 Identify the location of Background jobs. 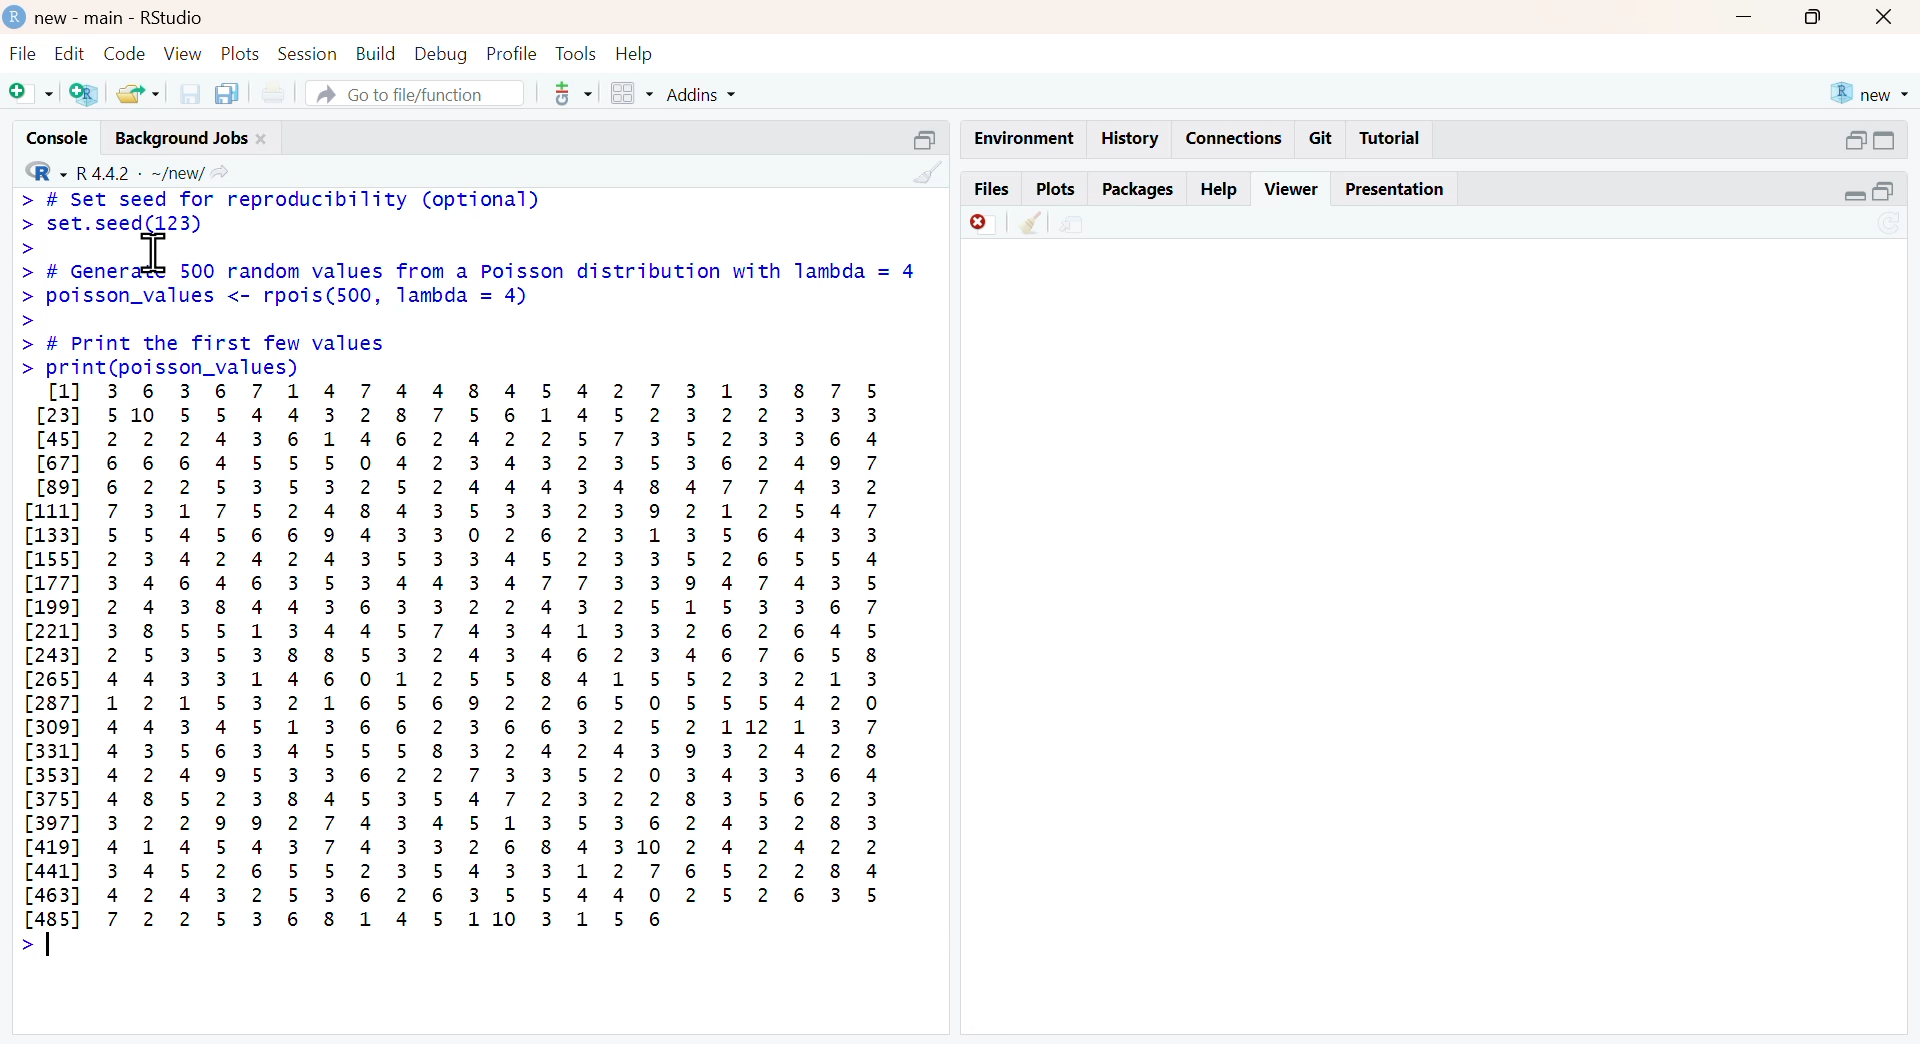
(183, 141).